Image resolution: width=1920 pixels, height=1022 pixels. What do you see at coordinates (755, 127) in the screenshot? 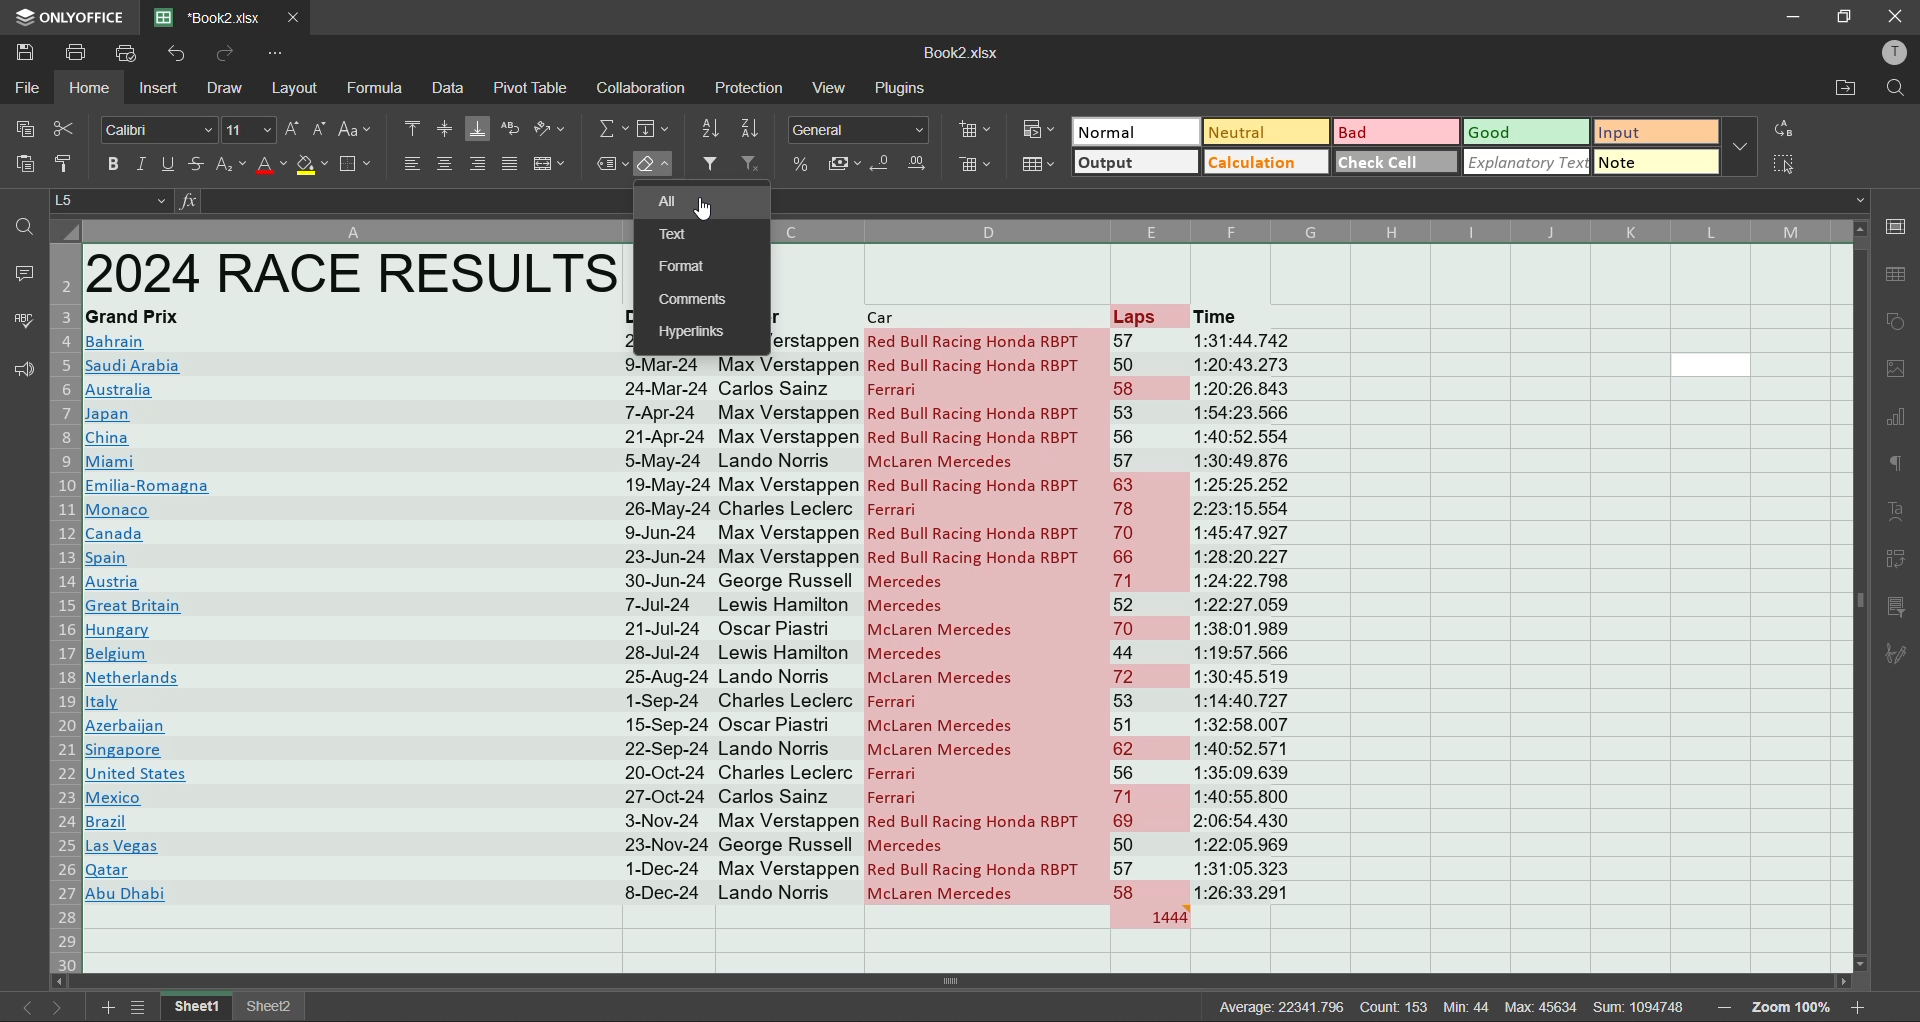
I see `sort descending` at bounding box center [755, 127].